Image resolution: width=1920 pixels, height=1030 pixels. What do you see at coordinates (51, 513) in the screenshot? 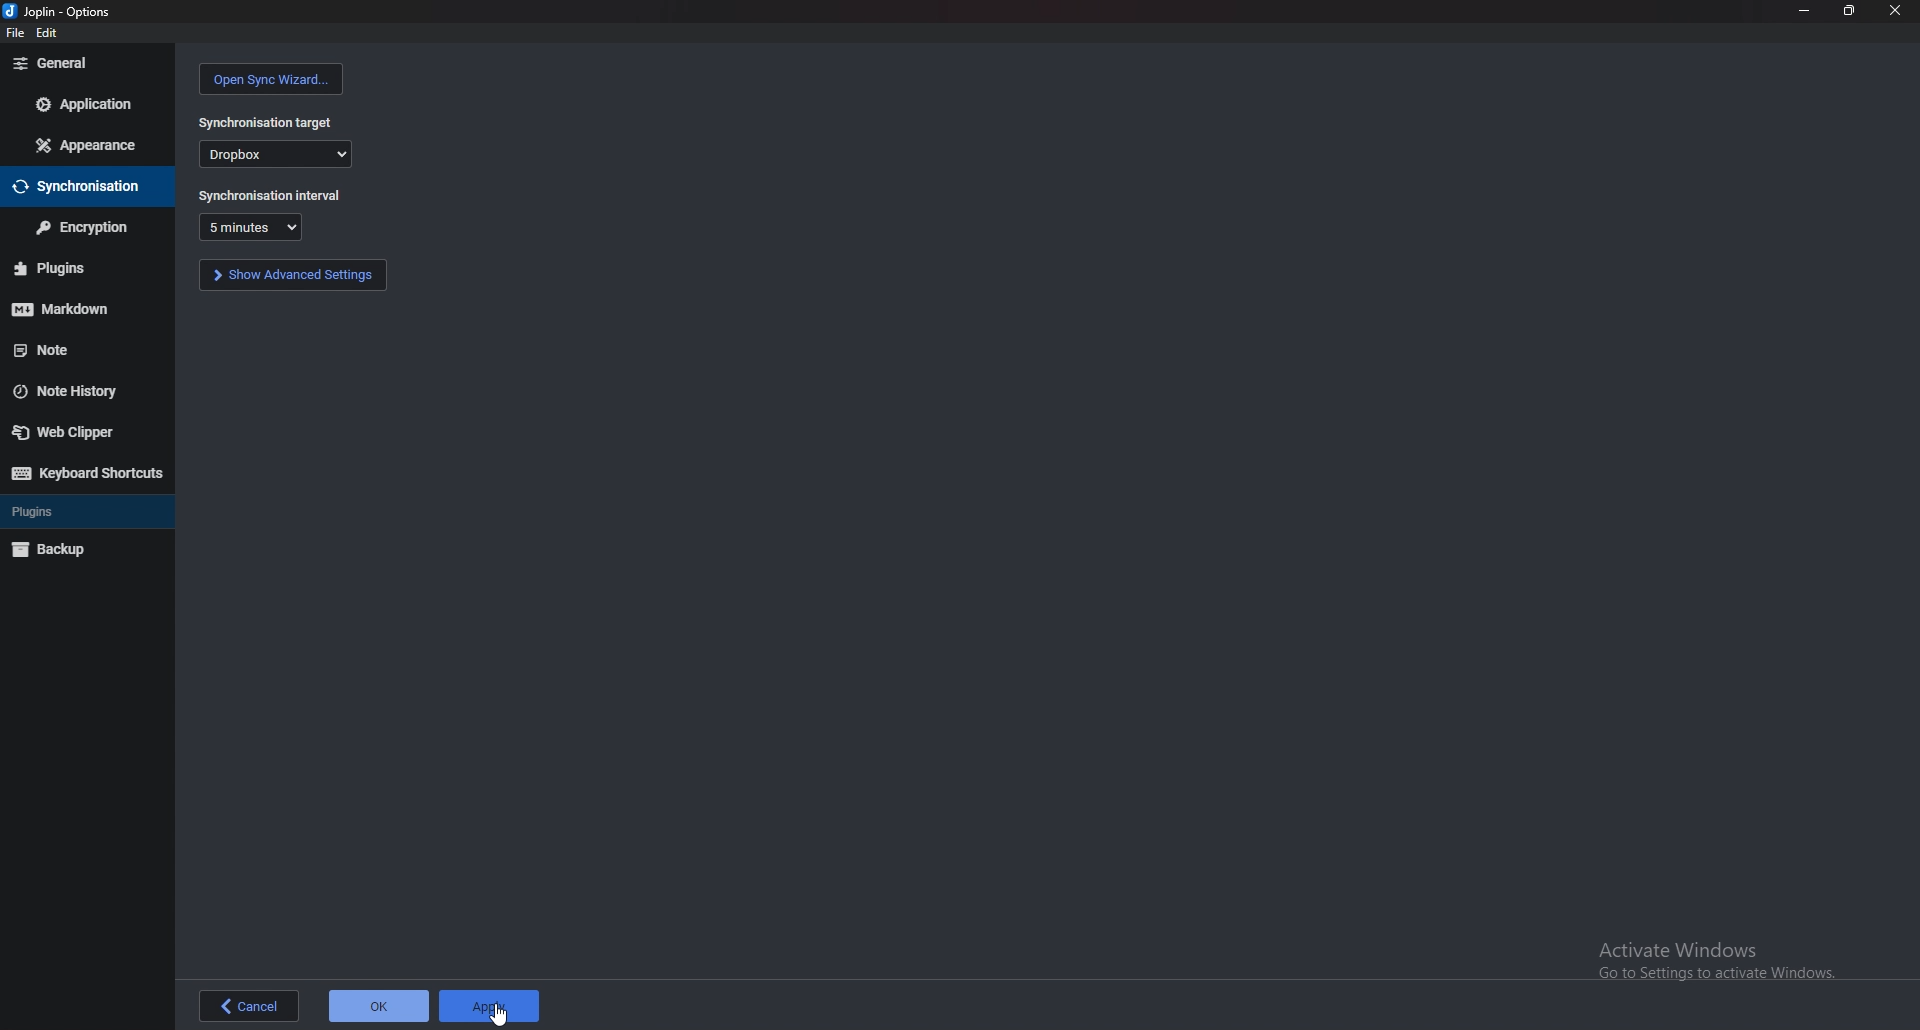
I see `plugins` at bounding box center [51, 513].